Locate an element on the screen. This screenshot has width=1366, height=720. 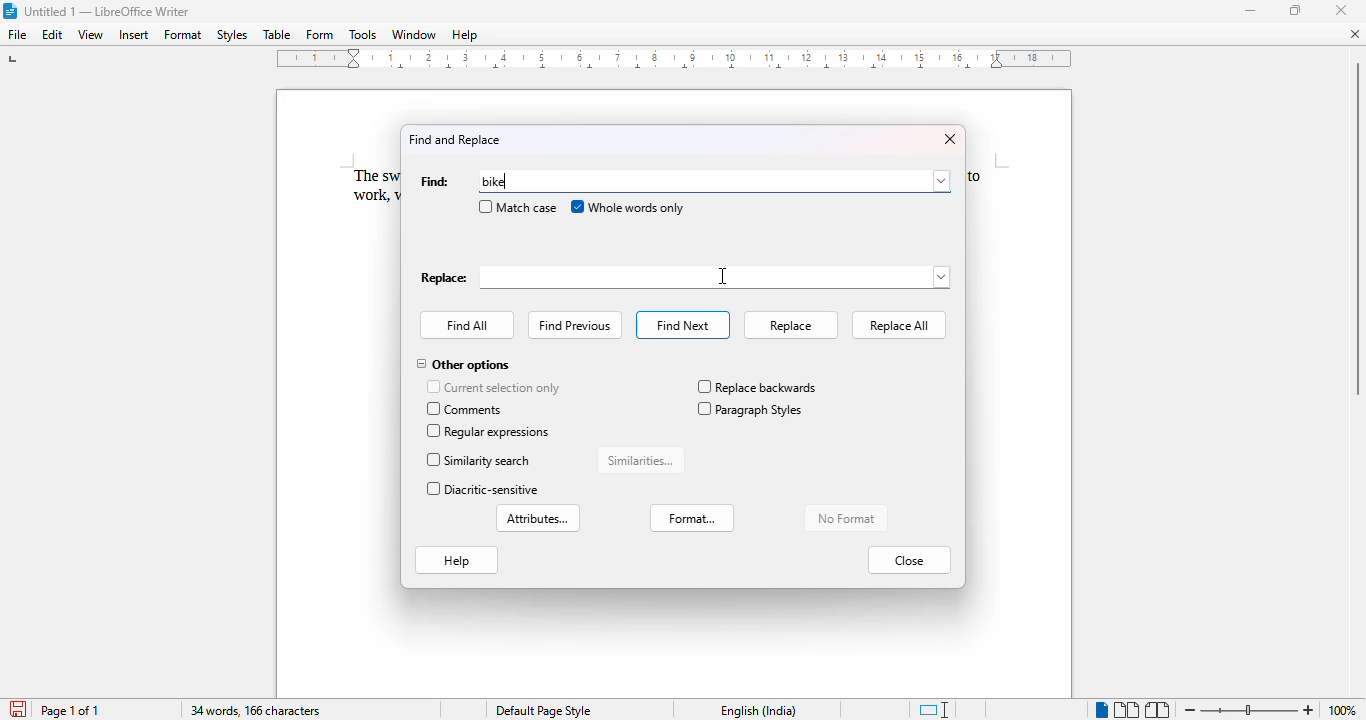
other options is located at coordinates (463, 366).